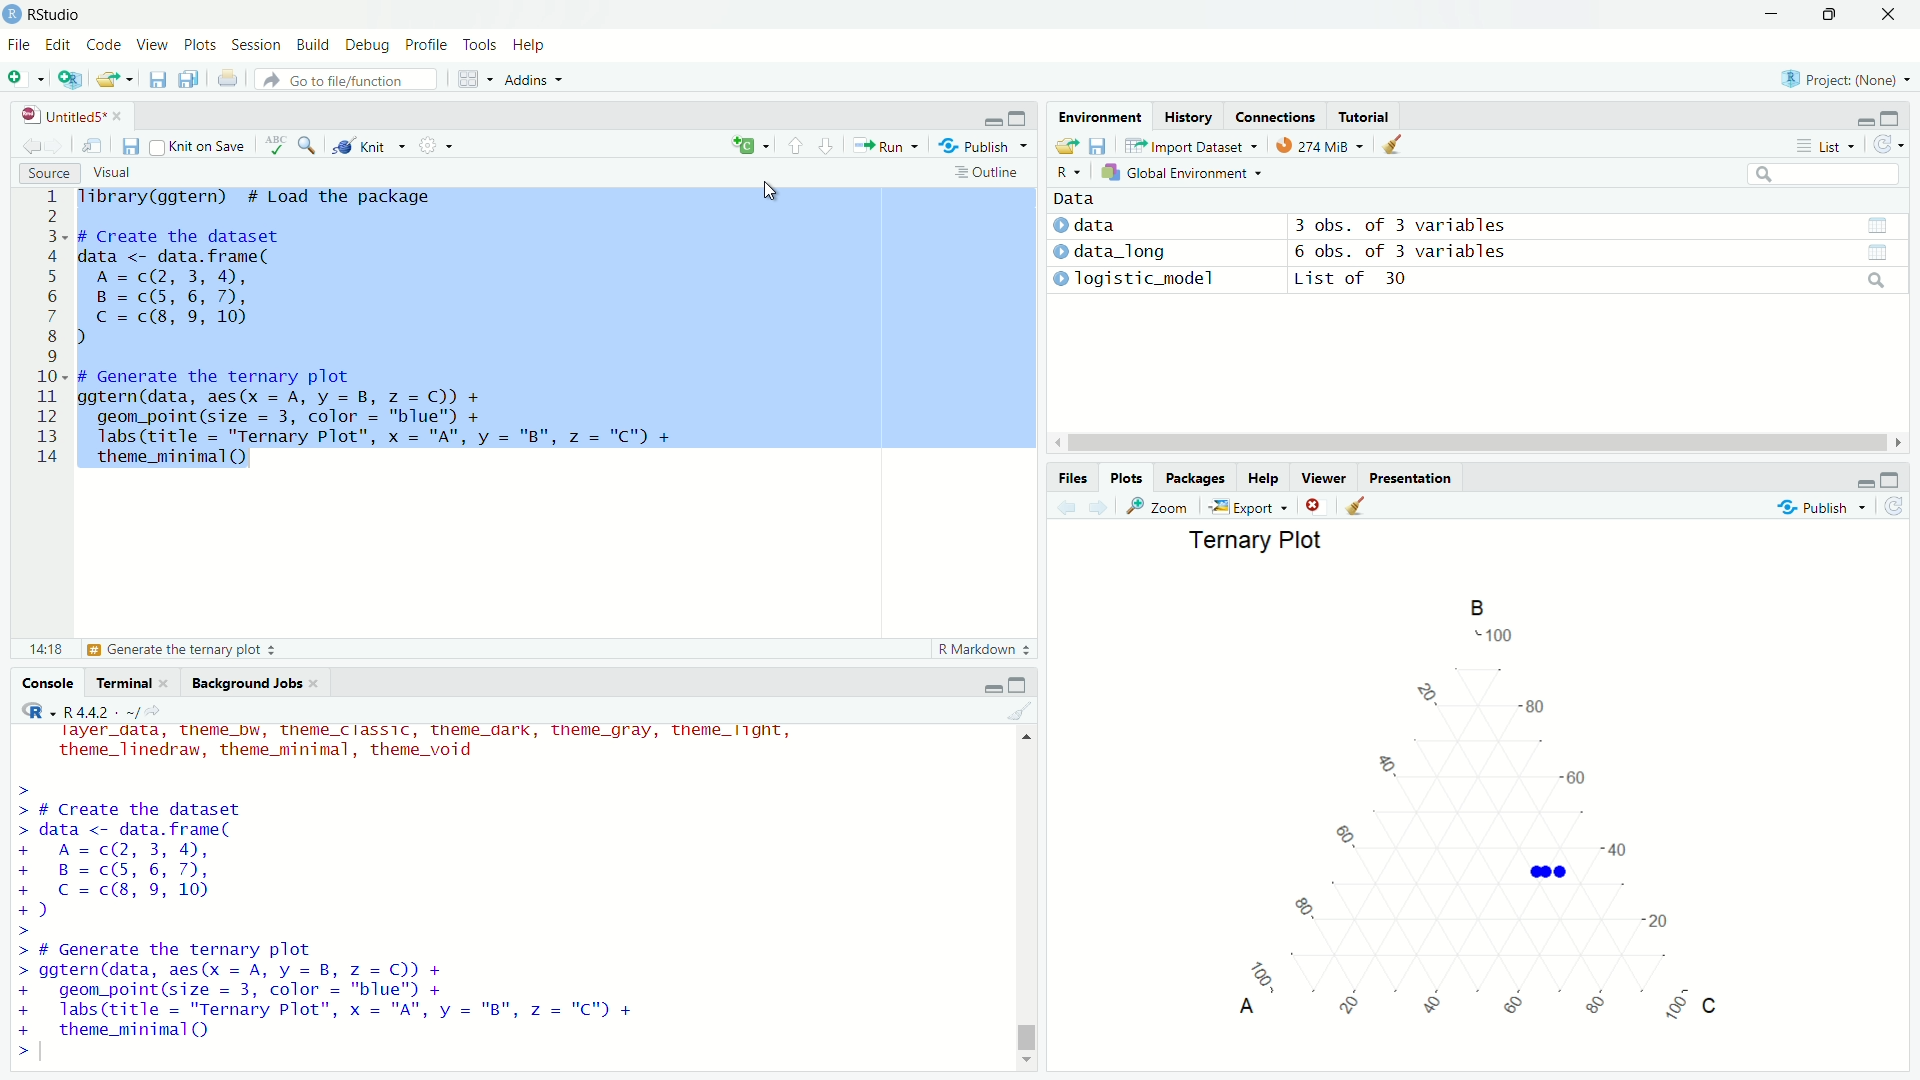 This screenshot has height=1080, width=1920. What do you see at coordinates (1771, 15) in the screenshot?
I see `minimise` at bounding box center [1771, 15].